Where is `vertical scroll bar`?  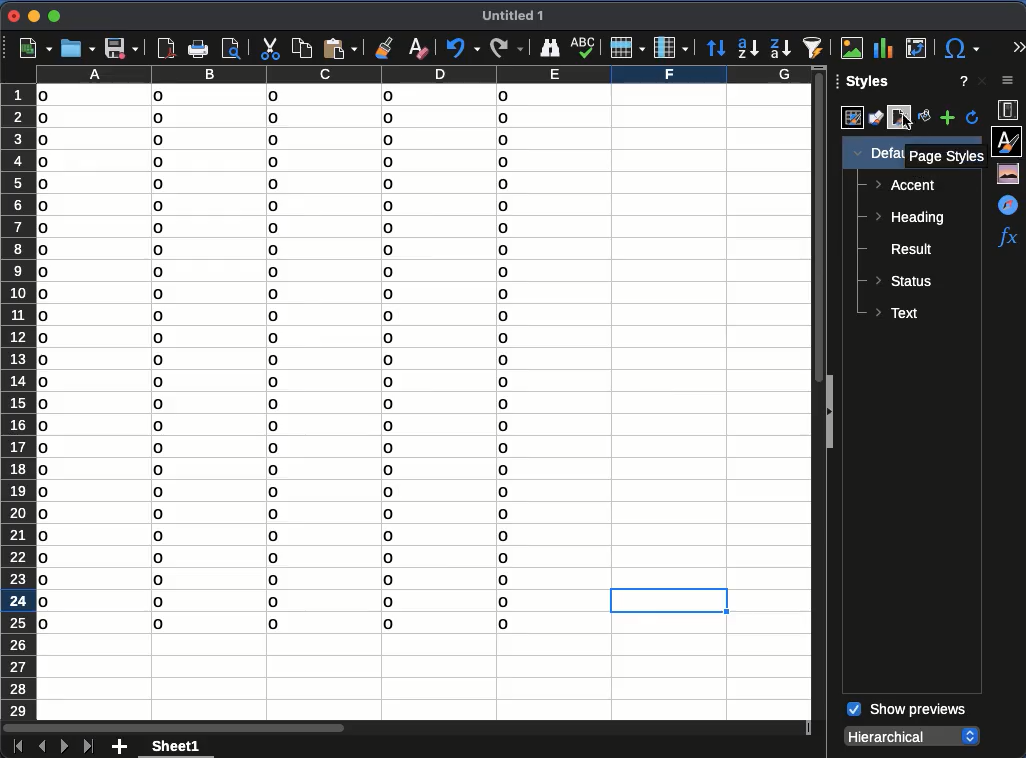
vertical scroll bar is located at coordinates (813, 227).